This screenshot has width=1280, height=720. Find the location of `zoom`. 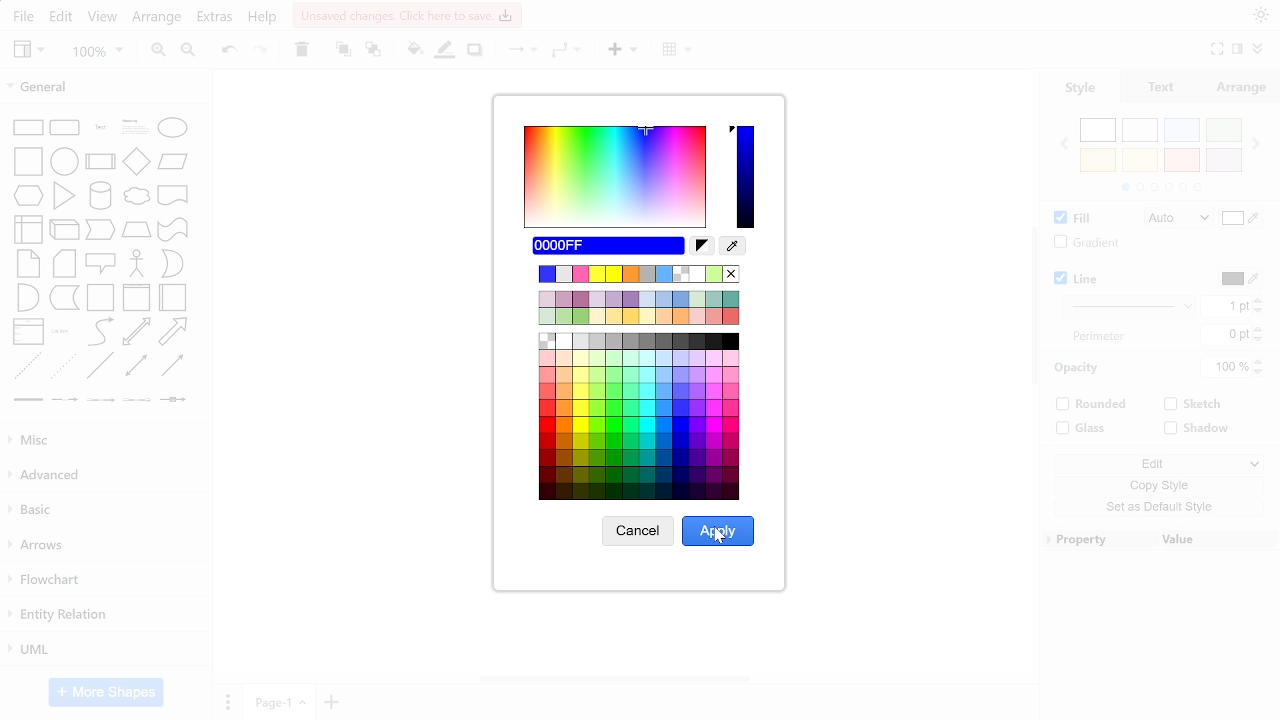

zoom is located at coordinates (97, 53).